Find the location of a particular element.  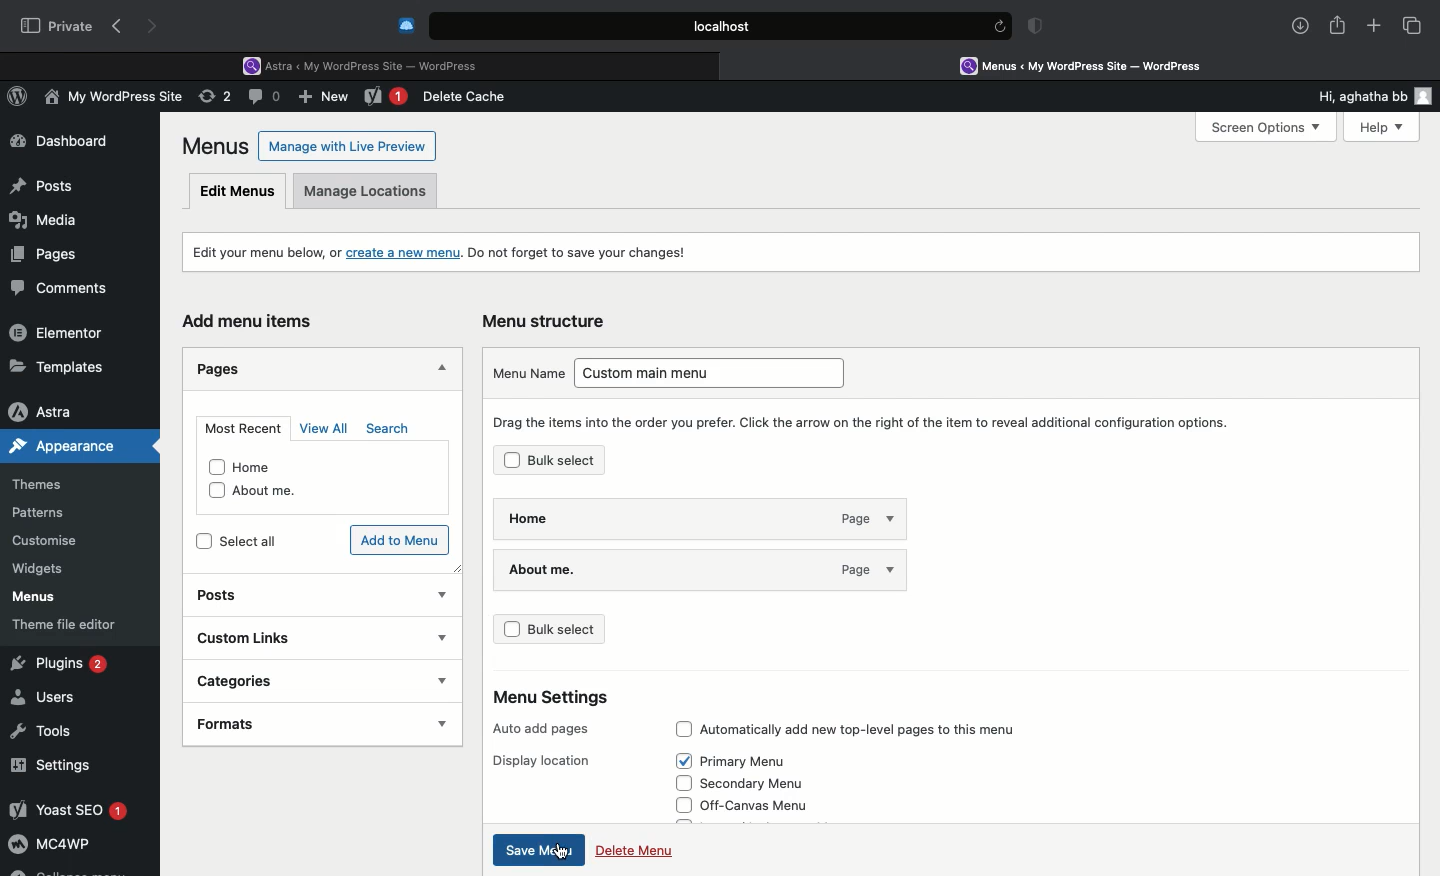

Badge is located at coordinates (1039, 28).